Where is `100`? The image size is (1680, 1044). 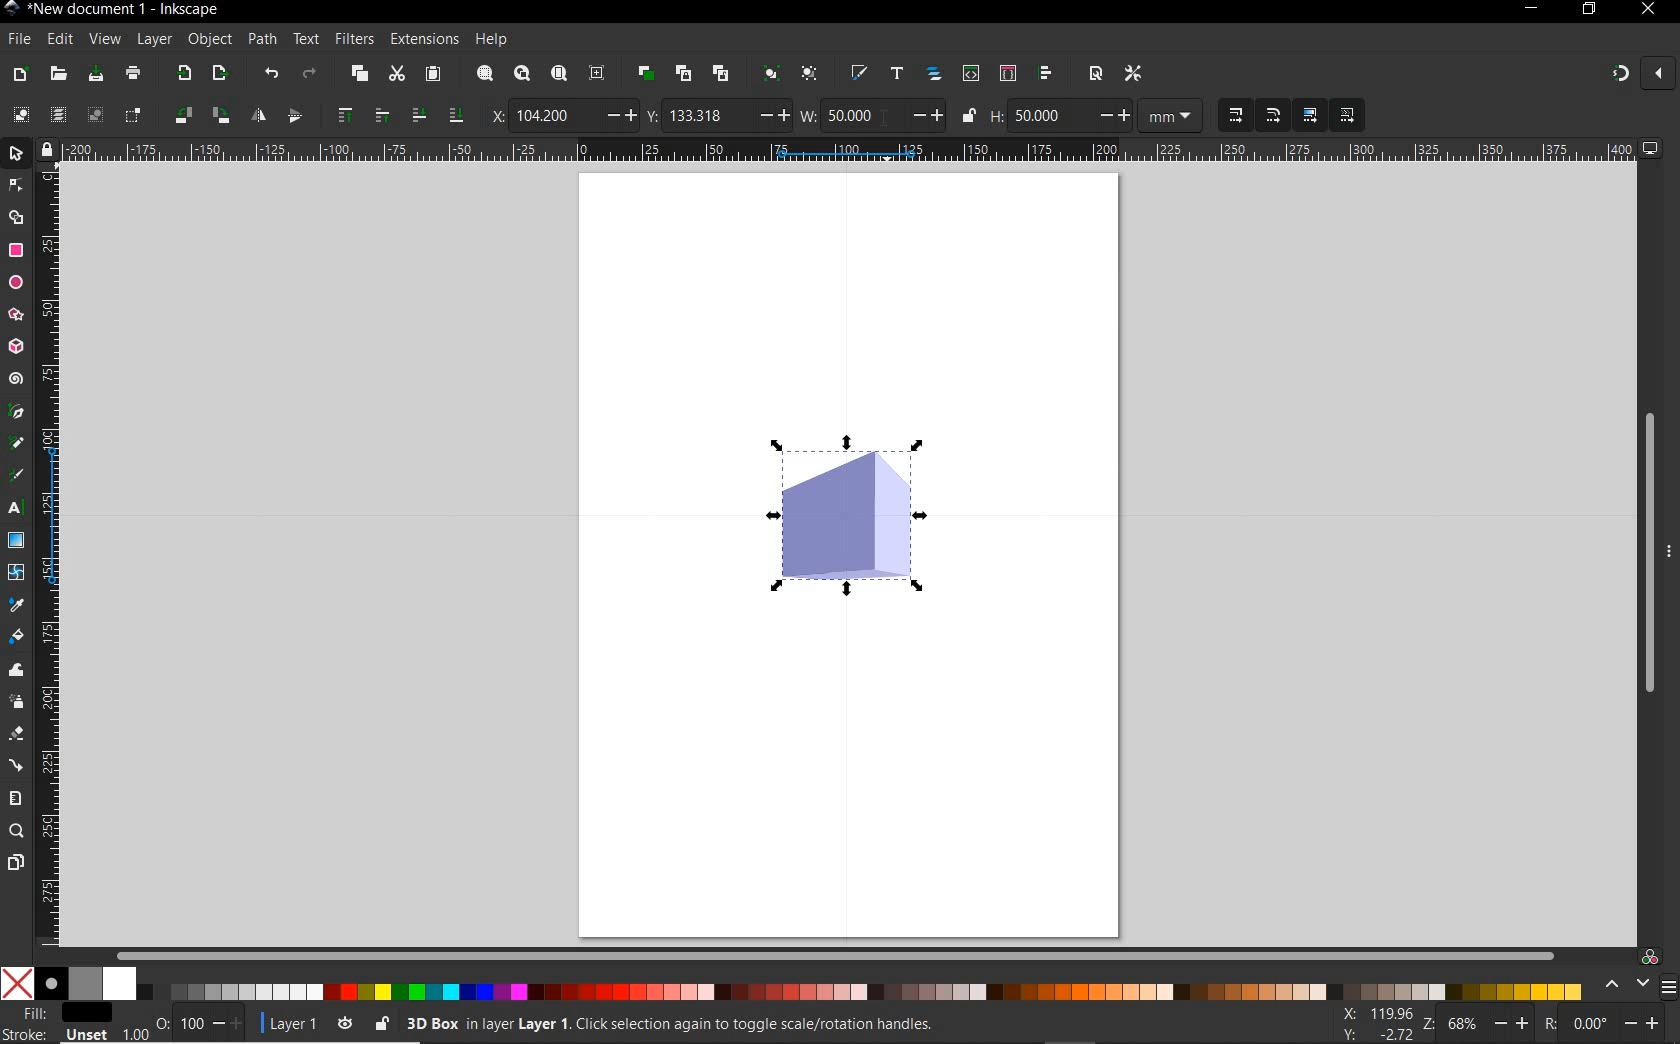 100 is located at coordinates (191, 1024).